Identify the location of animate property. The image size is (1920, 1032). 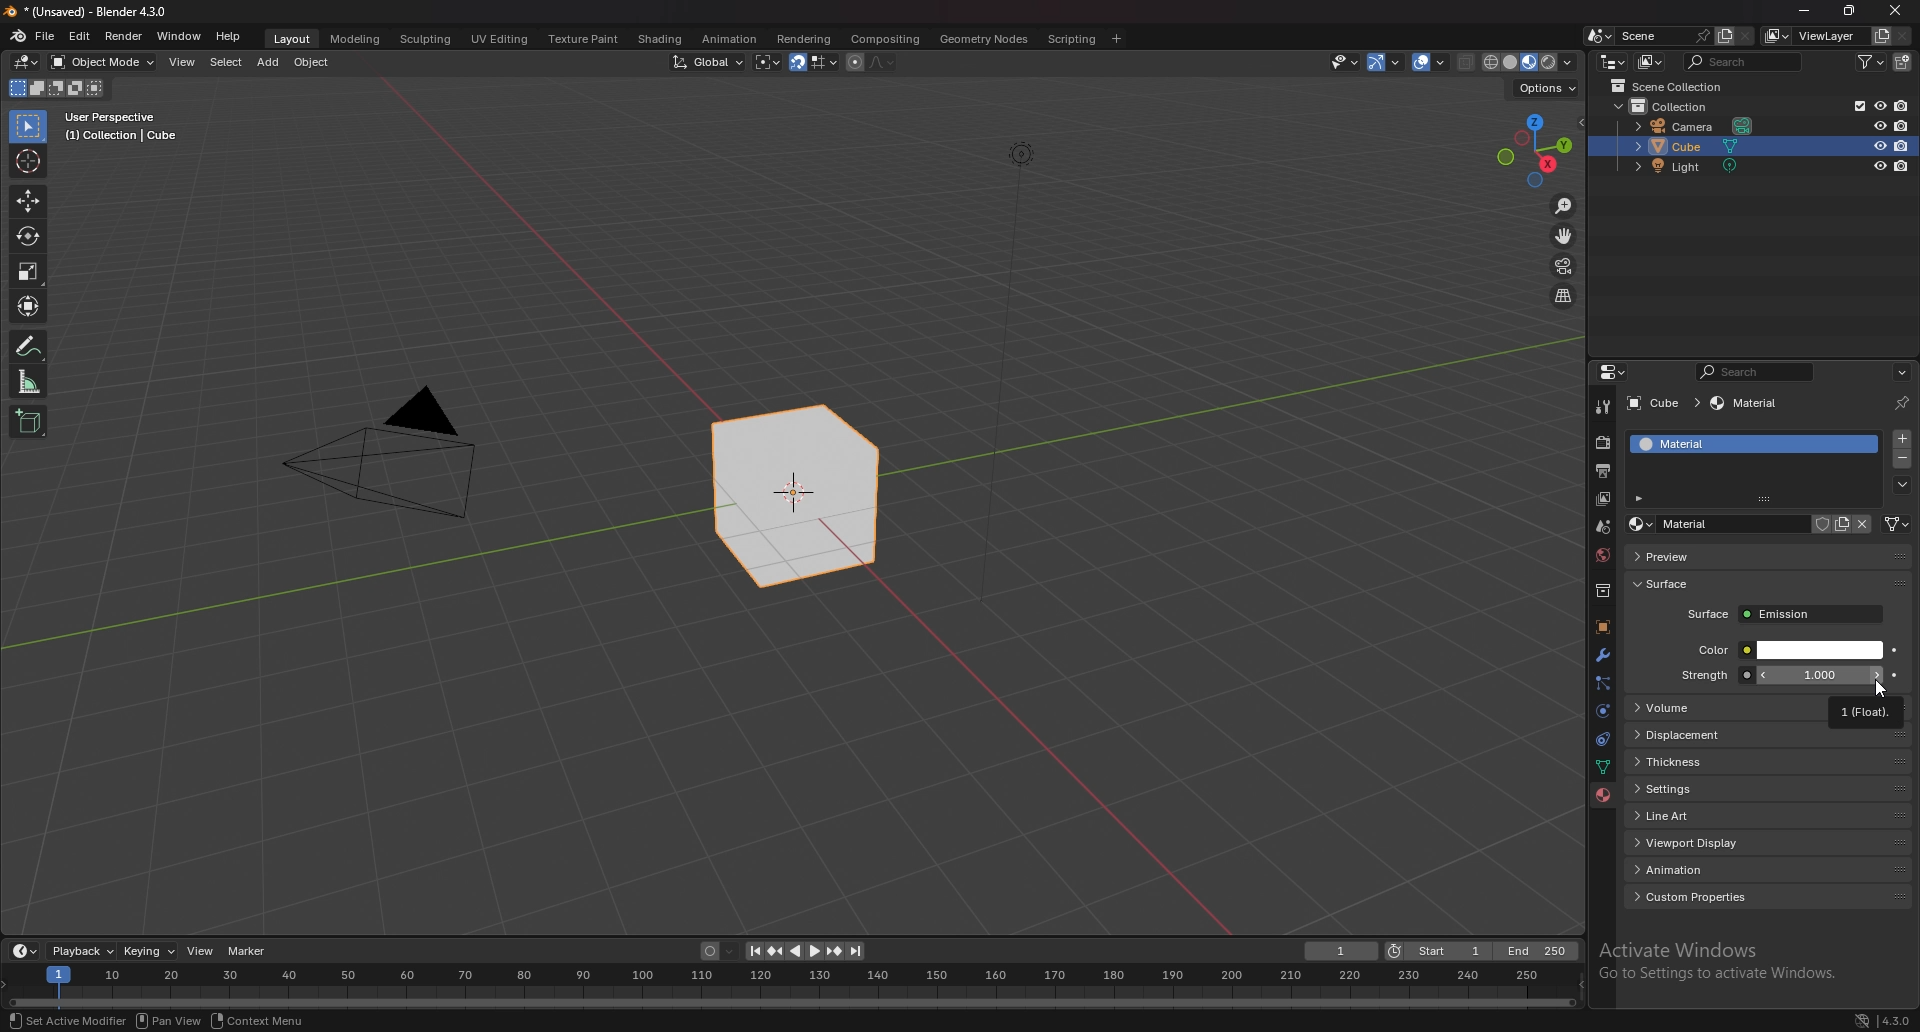
(1895, 675).